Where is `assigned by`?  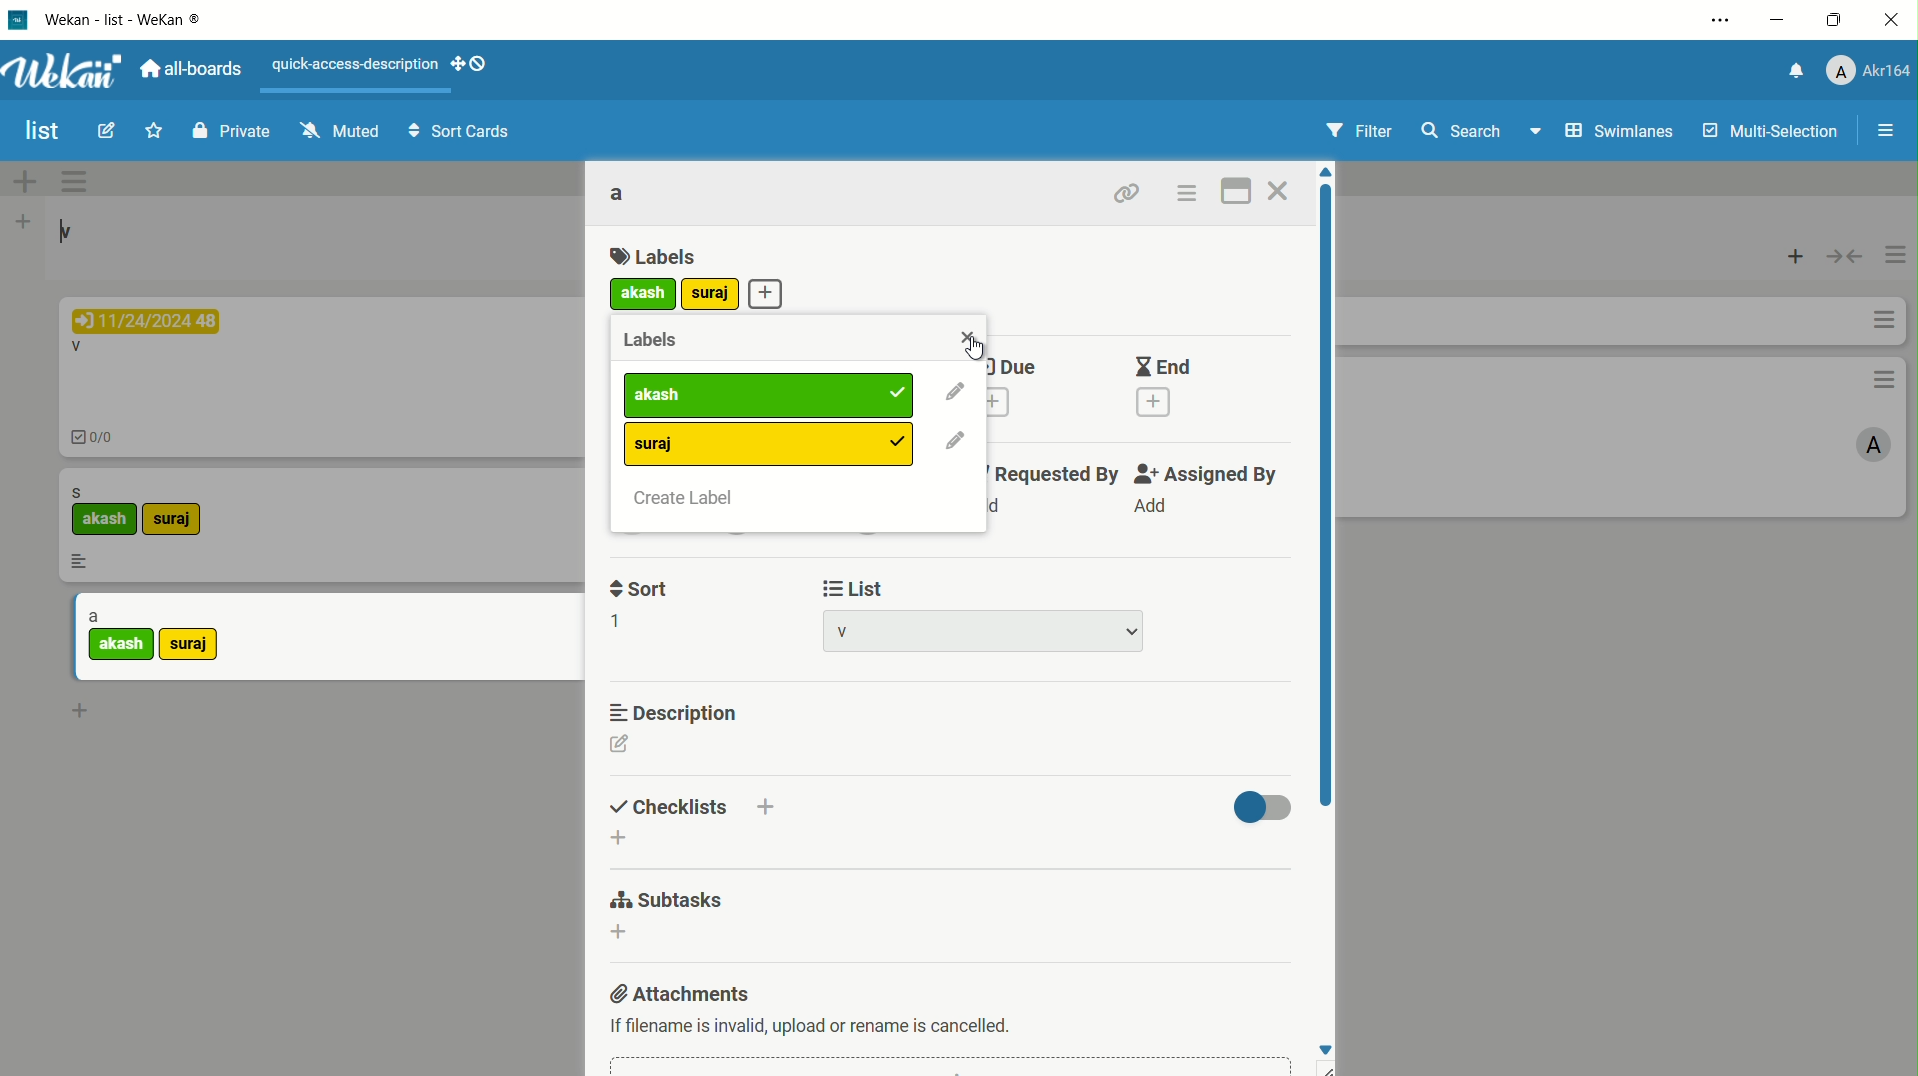
assigned by is located at coordinates (1205, 473).